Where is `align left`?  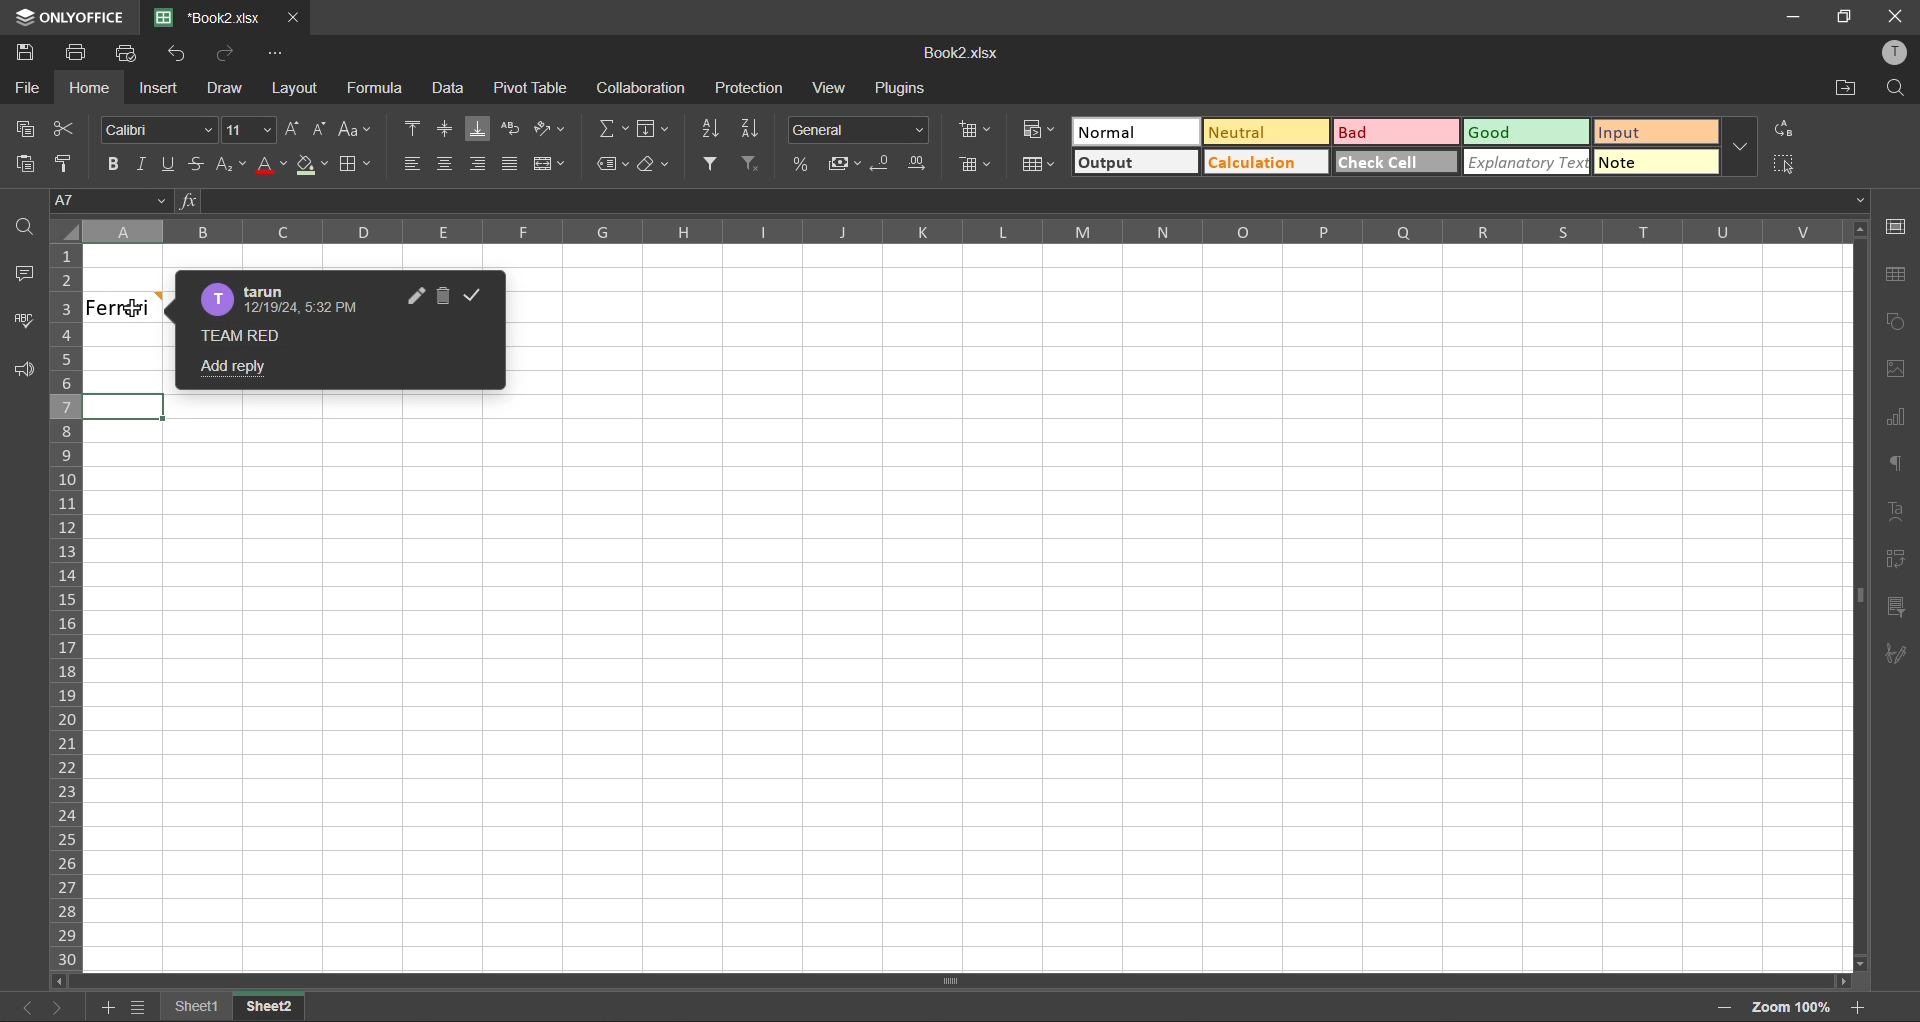
align left is located at coordinates (410, 161).